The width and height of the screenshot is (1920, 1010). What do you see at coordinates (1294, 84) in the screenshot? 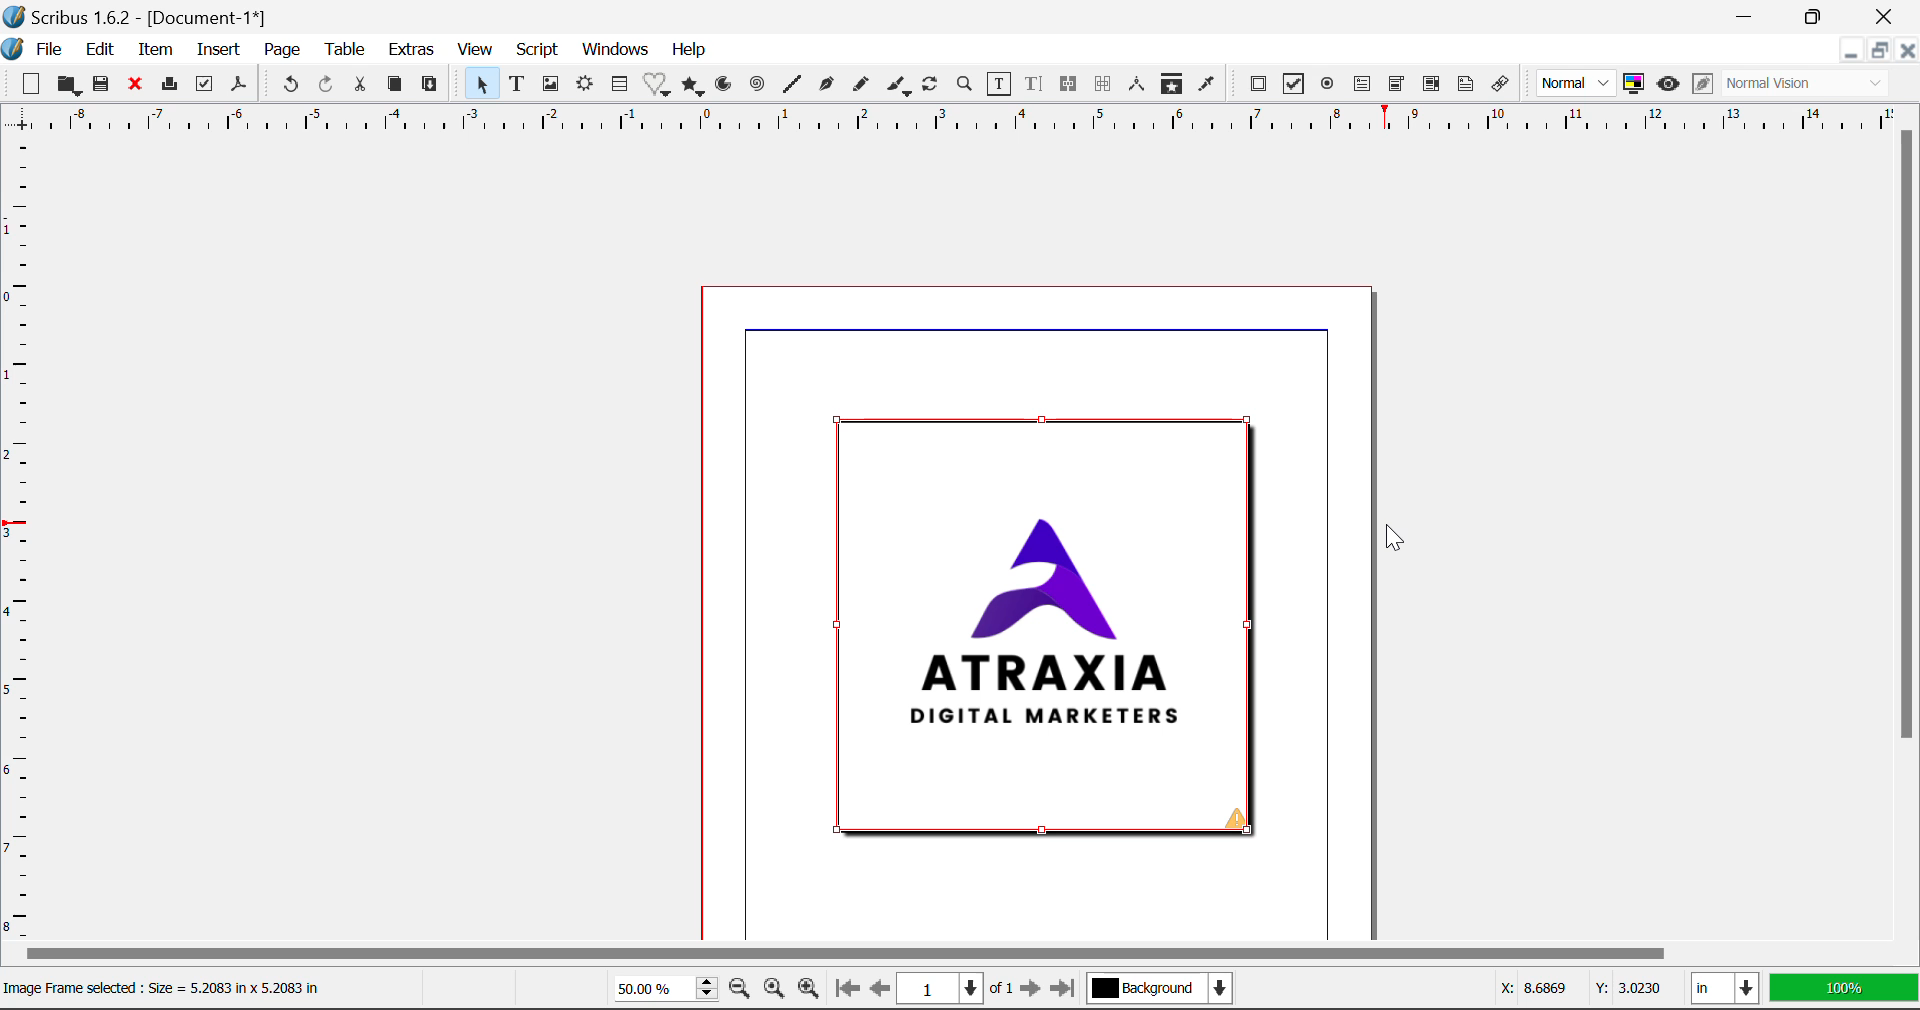
I see `Pdf Checkbox` at bounding box center [1294, 84].